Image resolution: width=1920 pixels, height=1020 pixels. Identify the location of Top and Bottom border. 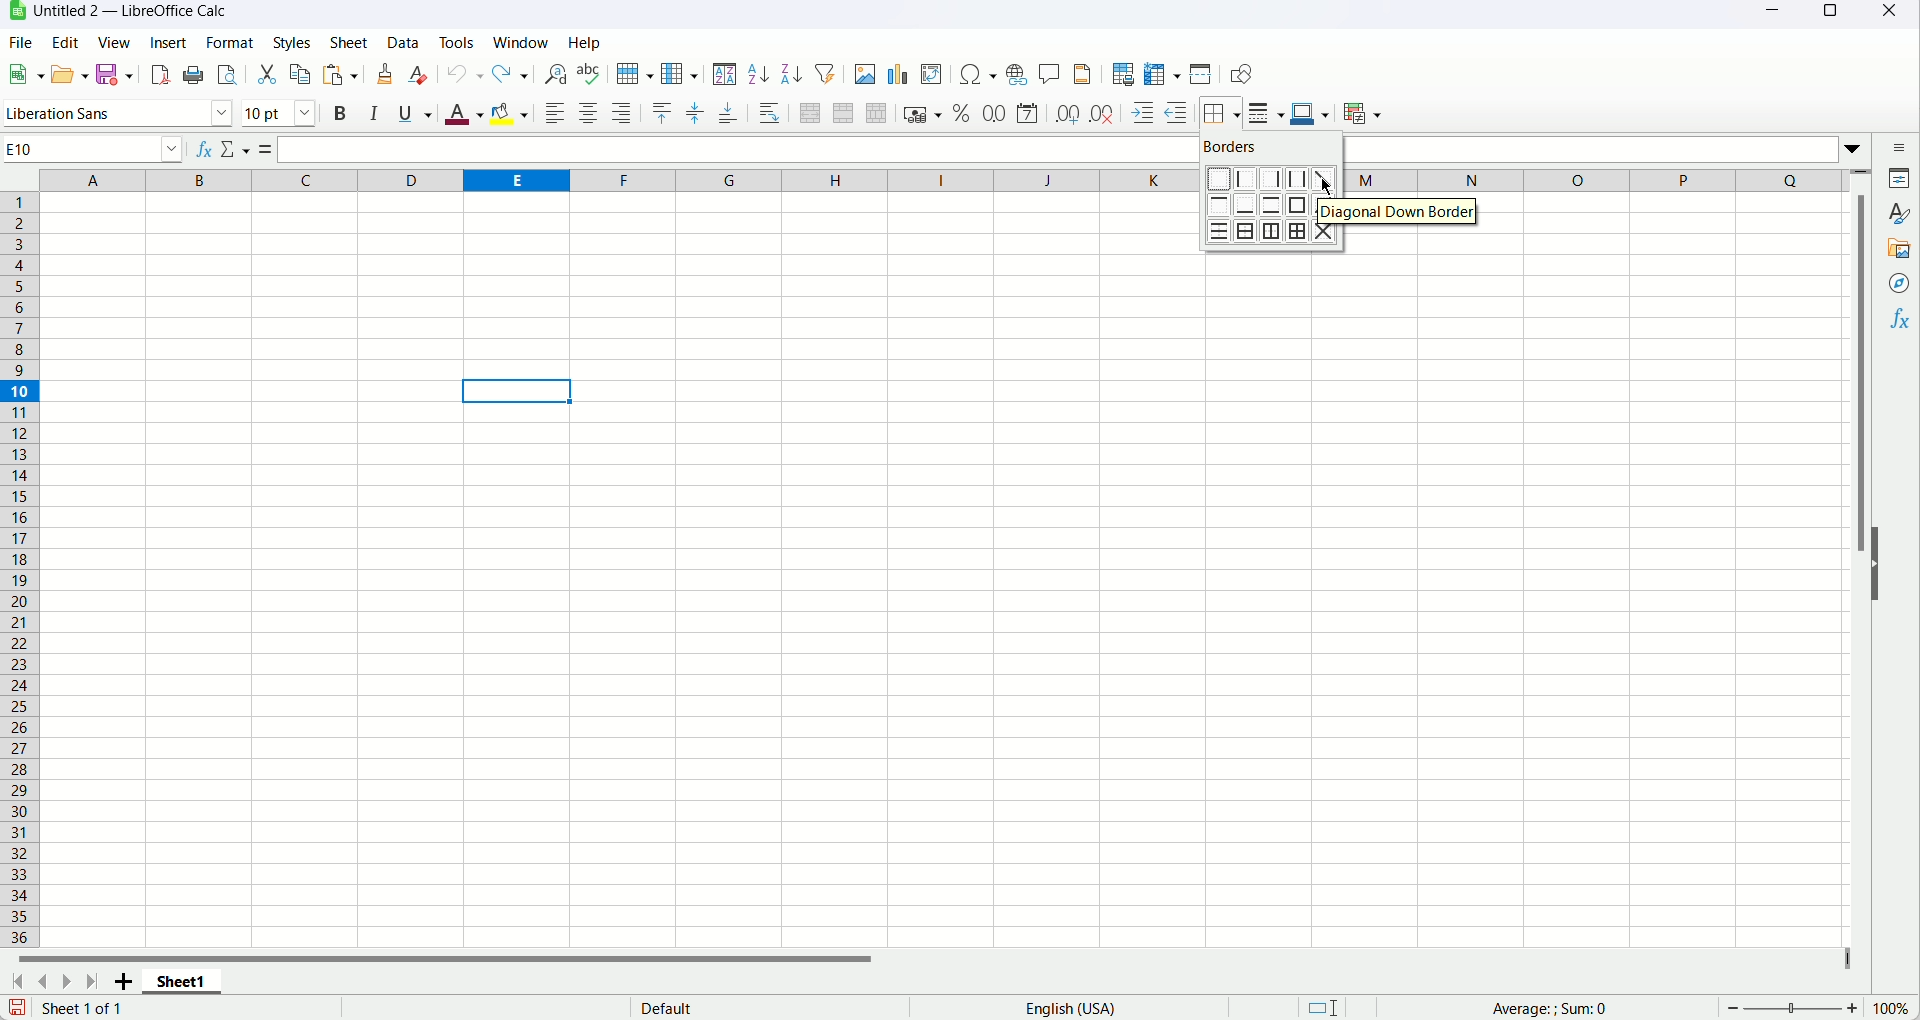
(1273, 205).